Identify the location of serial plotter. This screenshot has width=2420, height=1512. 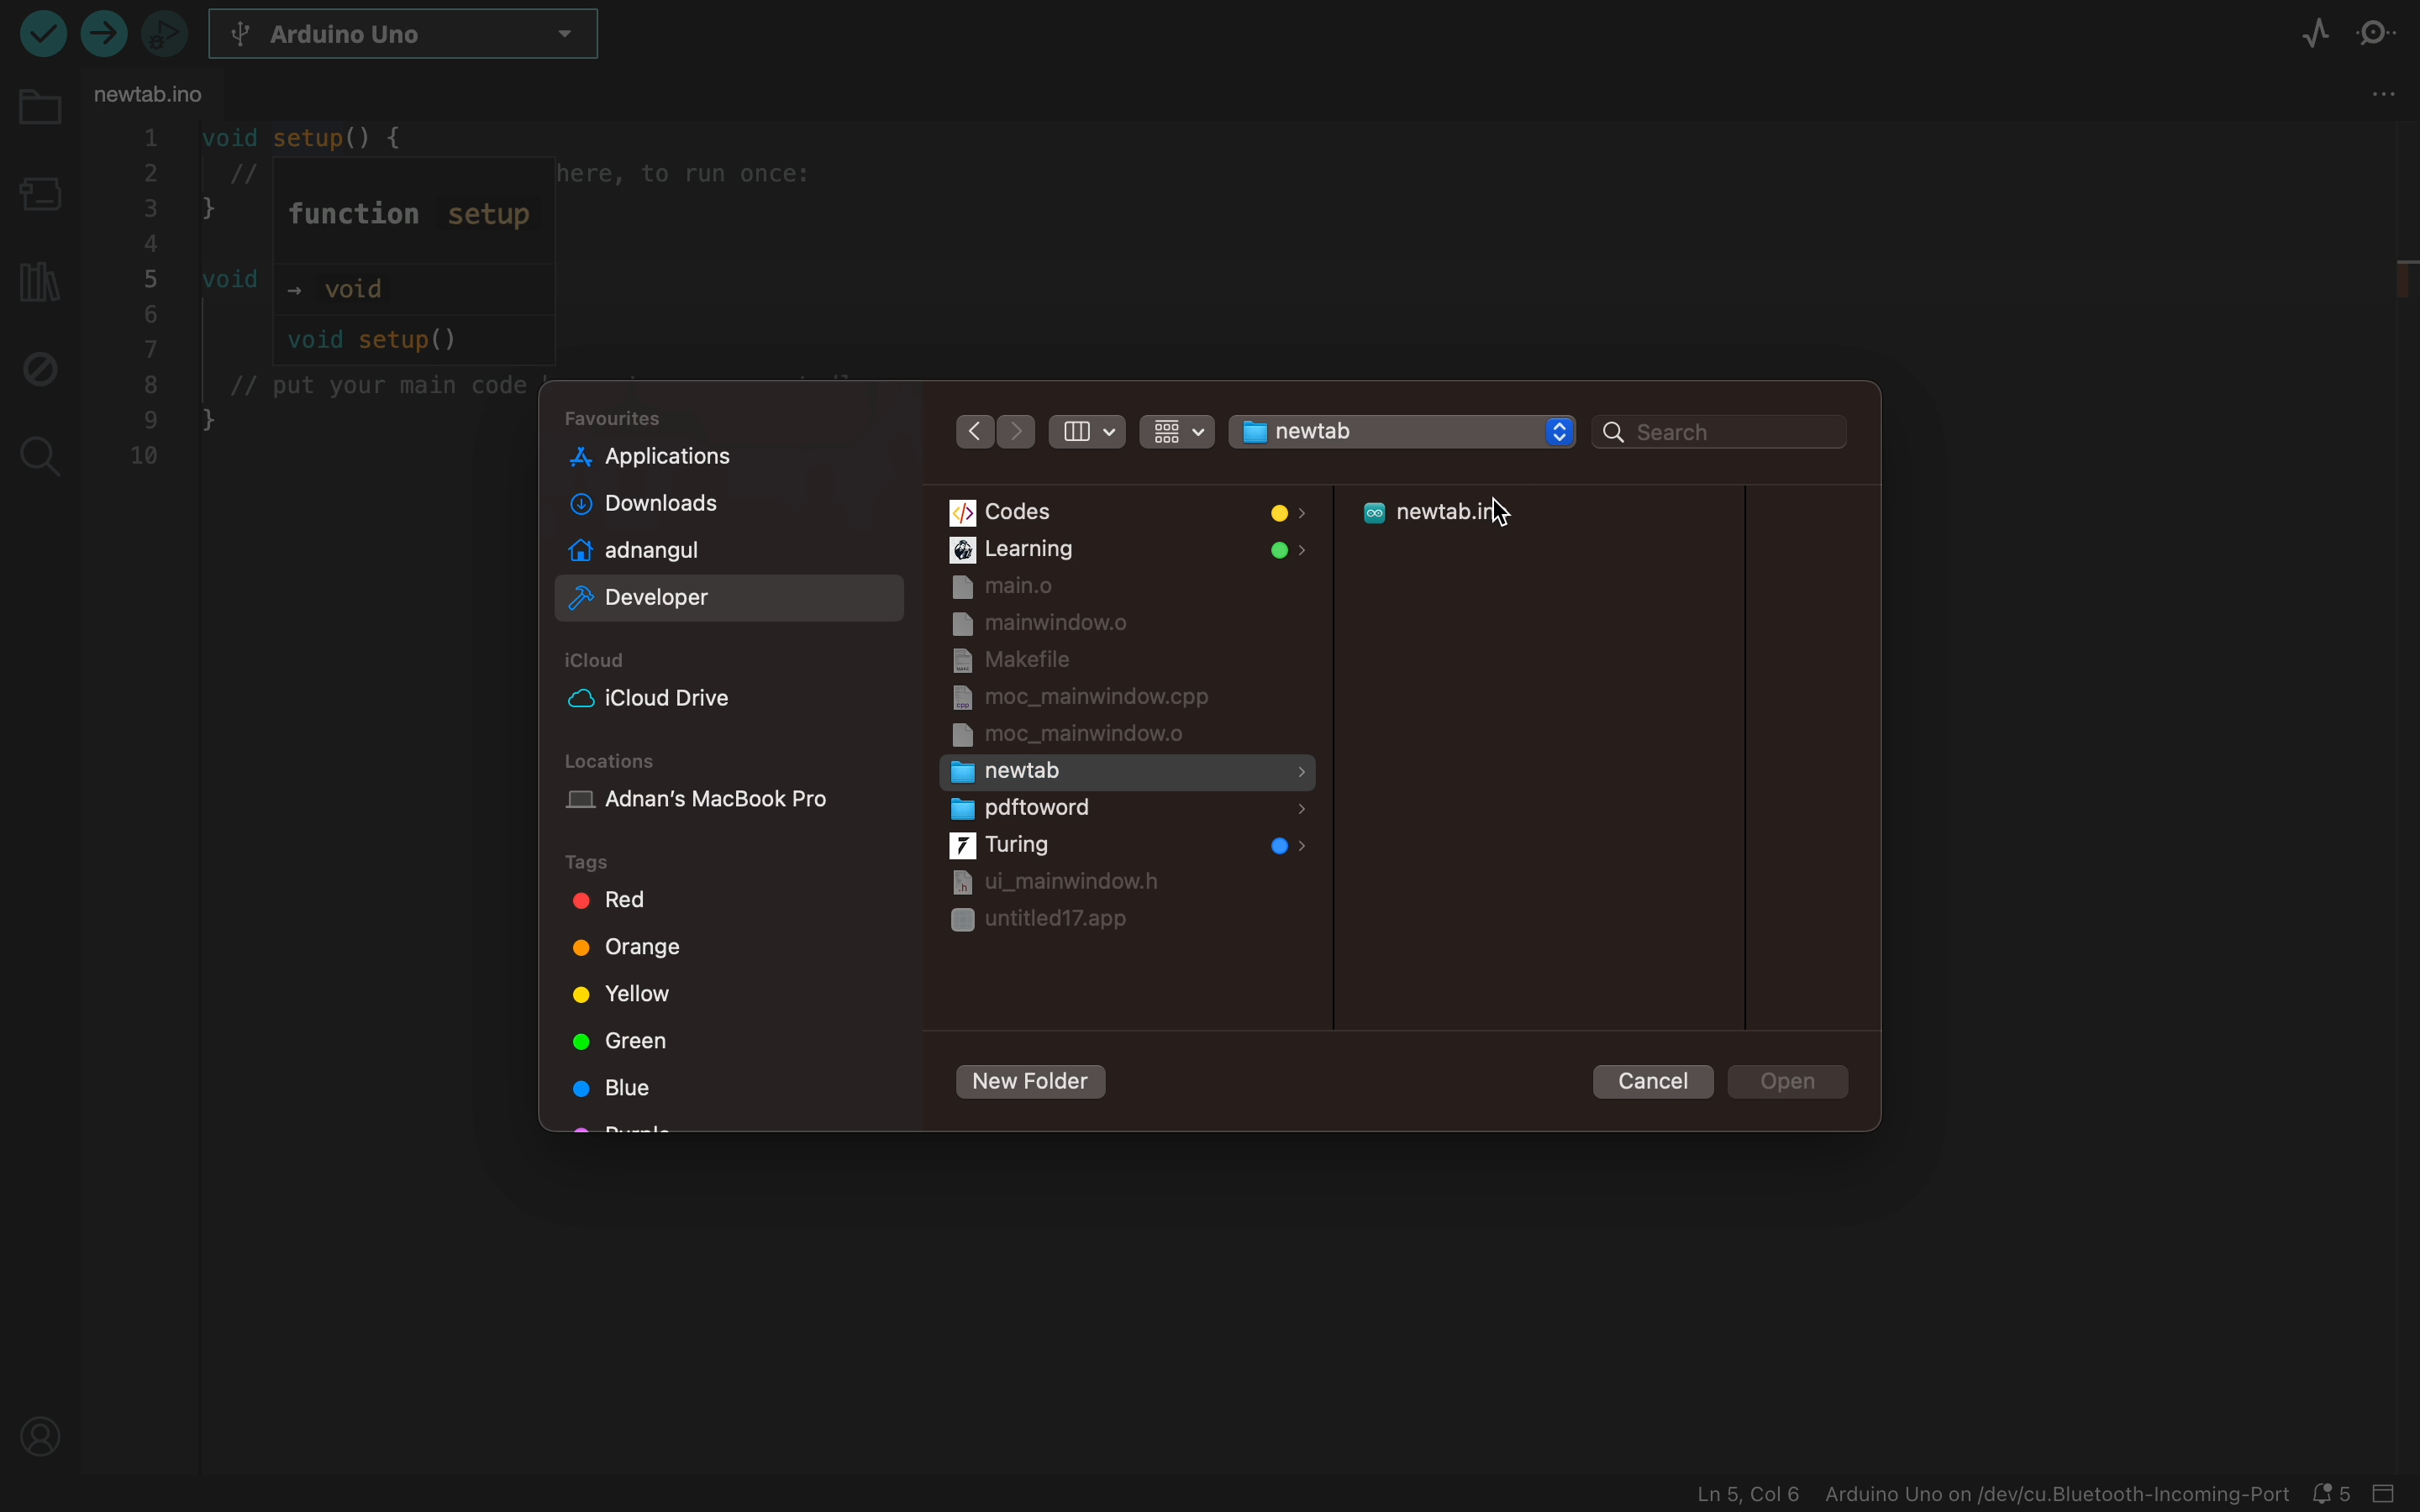
(2315, 37).